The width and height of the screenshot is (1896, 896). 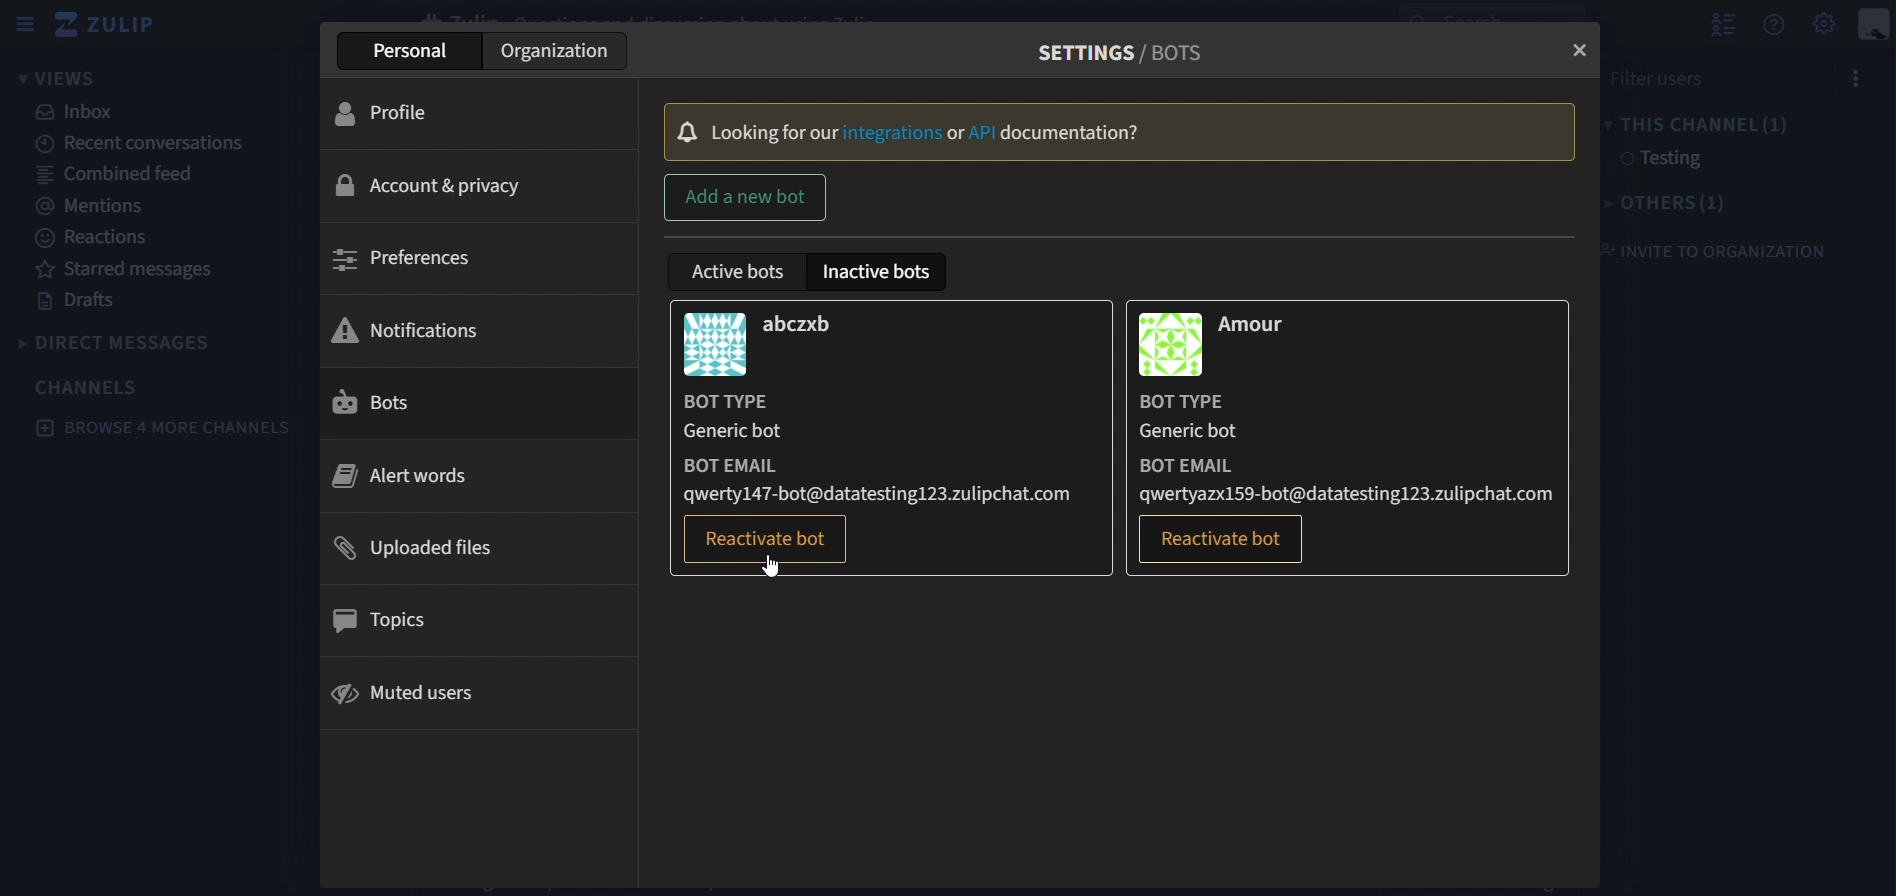 What do you see at coordinates (984, 133) in the screenshot?
I see `API` at bounding box center [984, 133].